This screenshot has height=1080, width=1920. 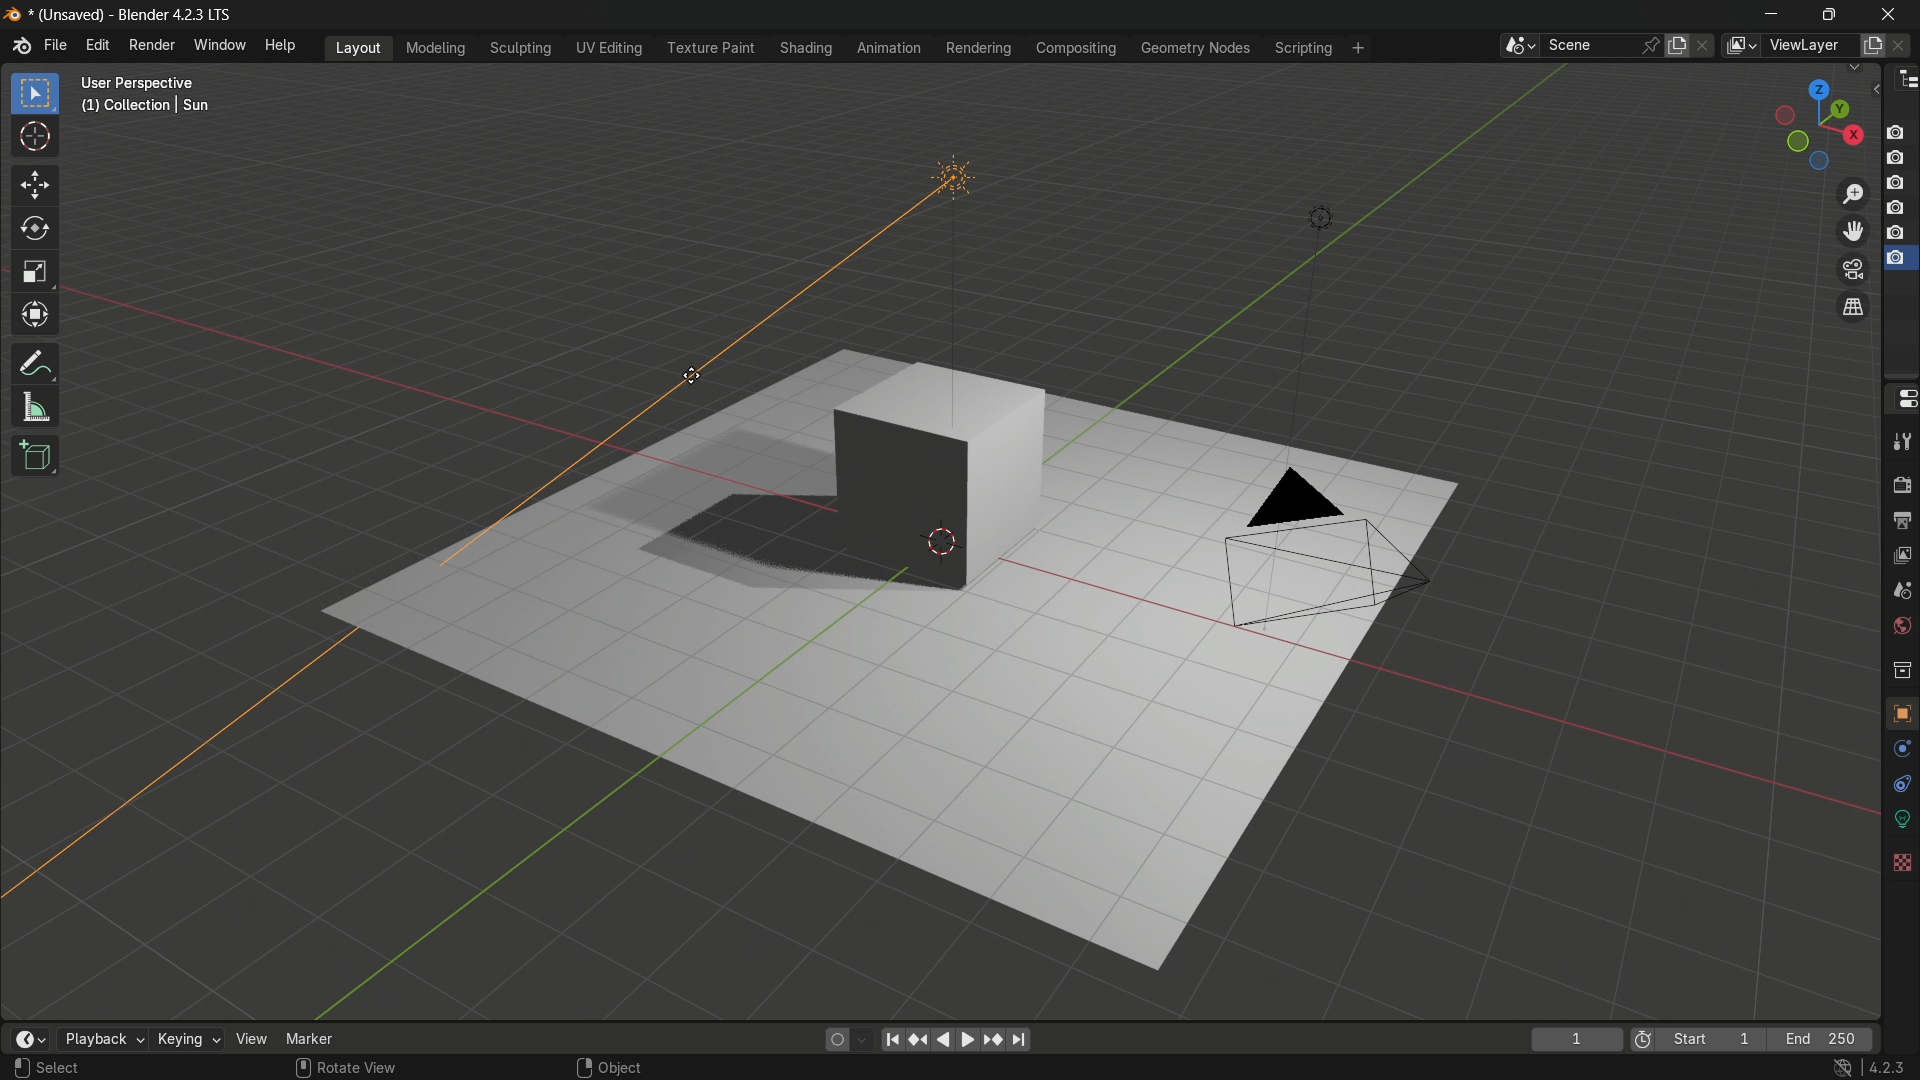 I want to click on object, so click(x=1902, y=708).